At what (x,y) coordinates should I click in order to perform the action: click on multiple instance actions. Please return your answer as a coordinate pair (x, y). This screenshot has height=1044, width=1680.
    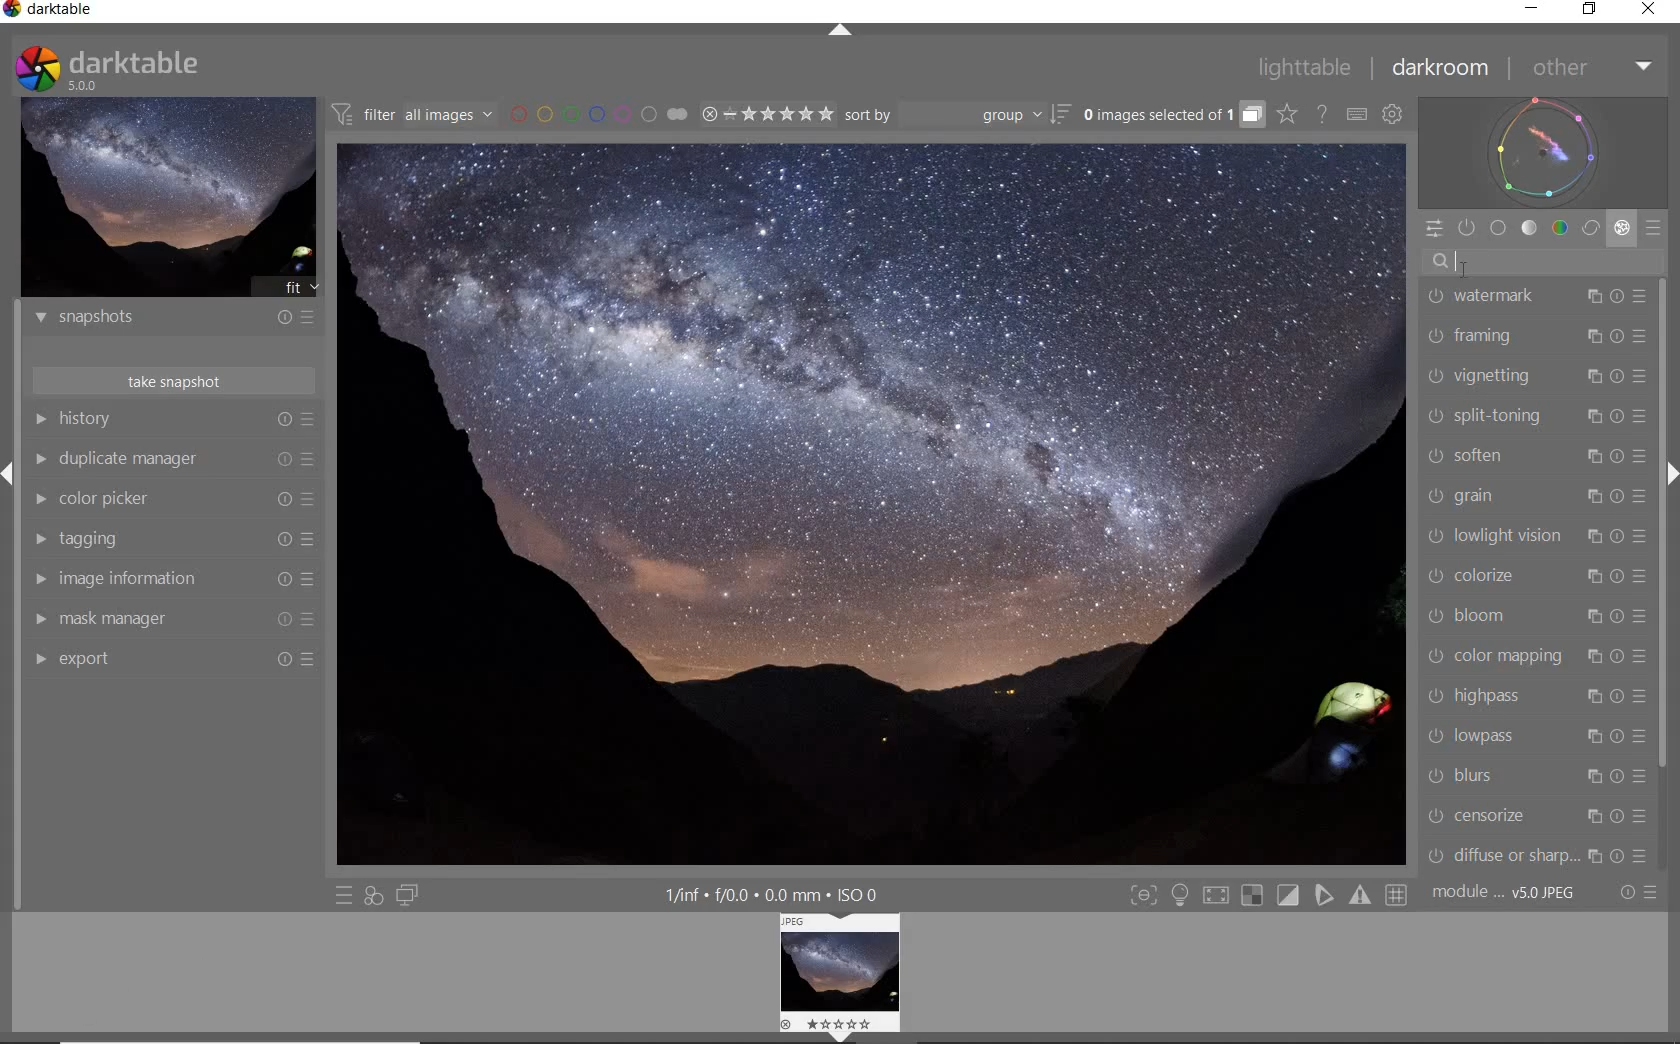
    Looking at the image, I should click on (1594, 413).